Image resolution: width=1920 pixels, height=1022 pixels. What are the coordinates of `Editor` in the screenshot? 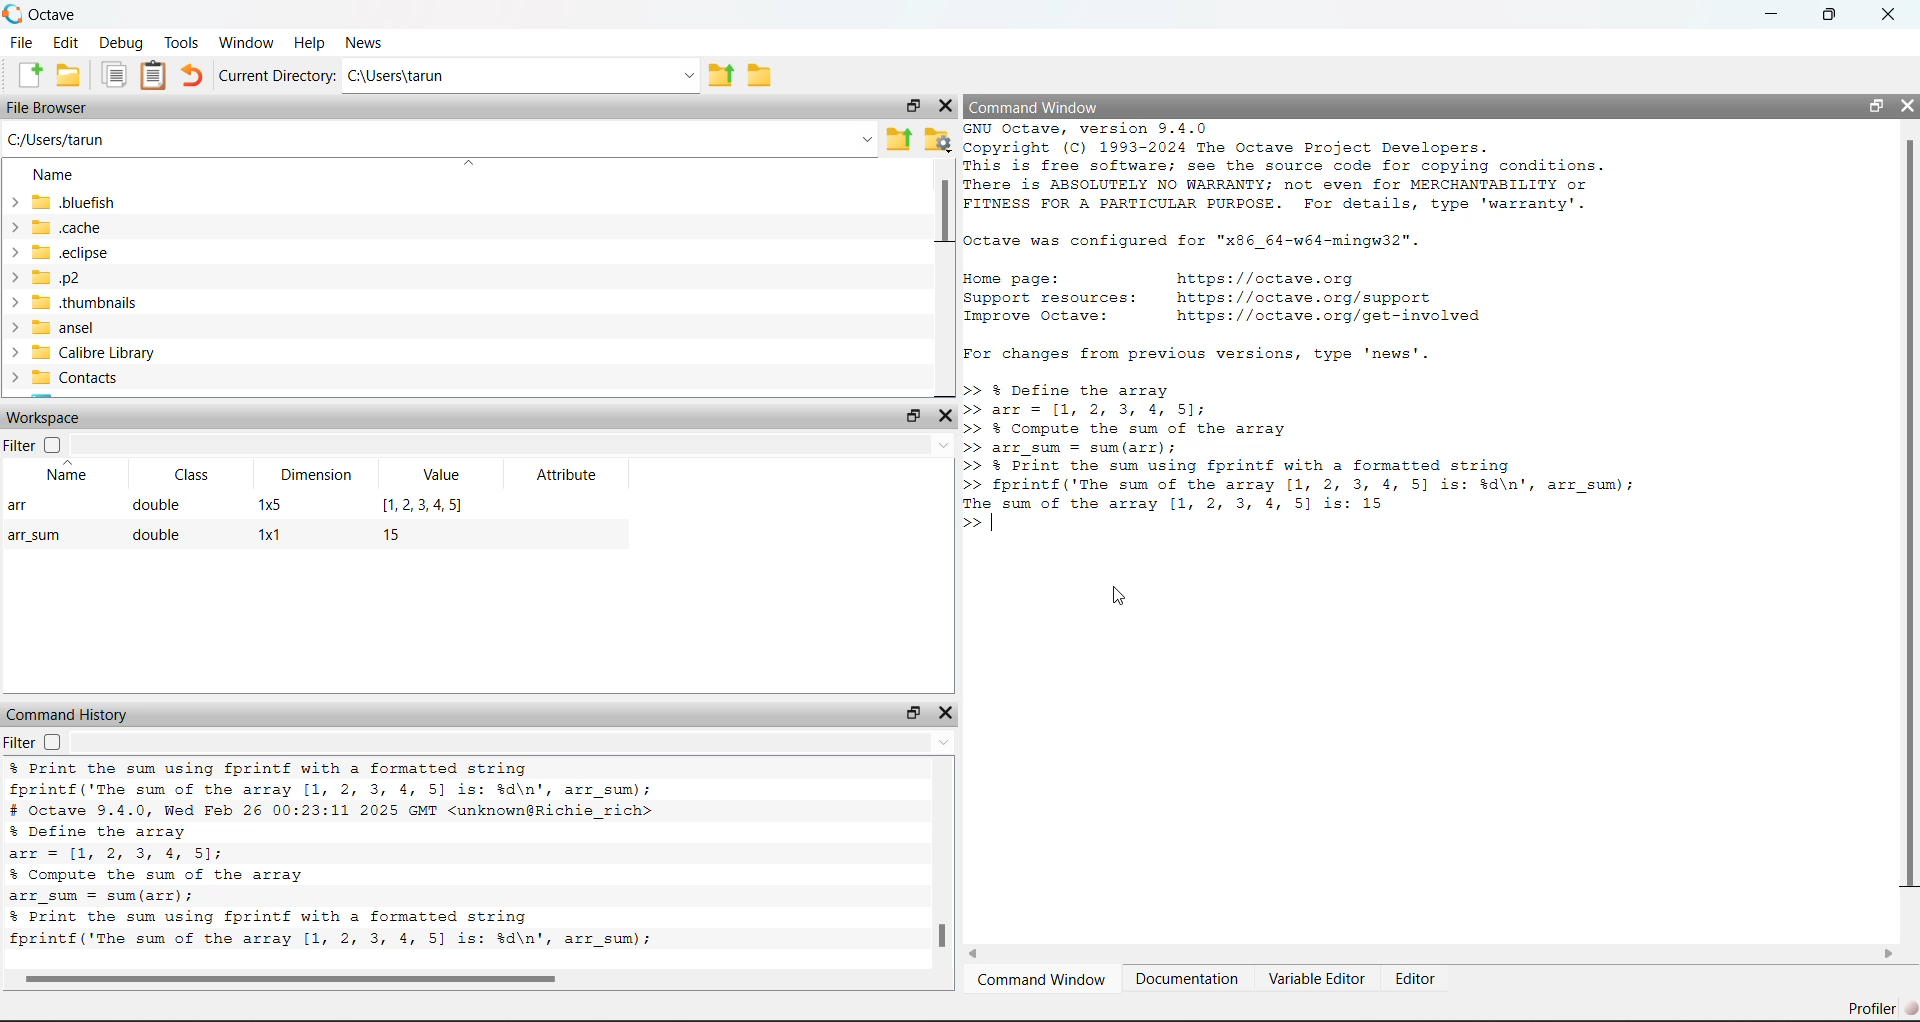 It's located at (1419, 981).